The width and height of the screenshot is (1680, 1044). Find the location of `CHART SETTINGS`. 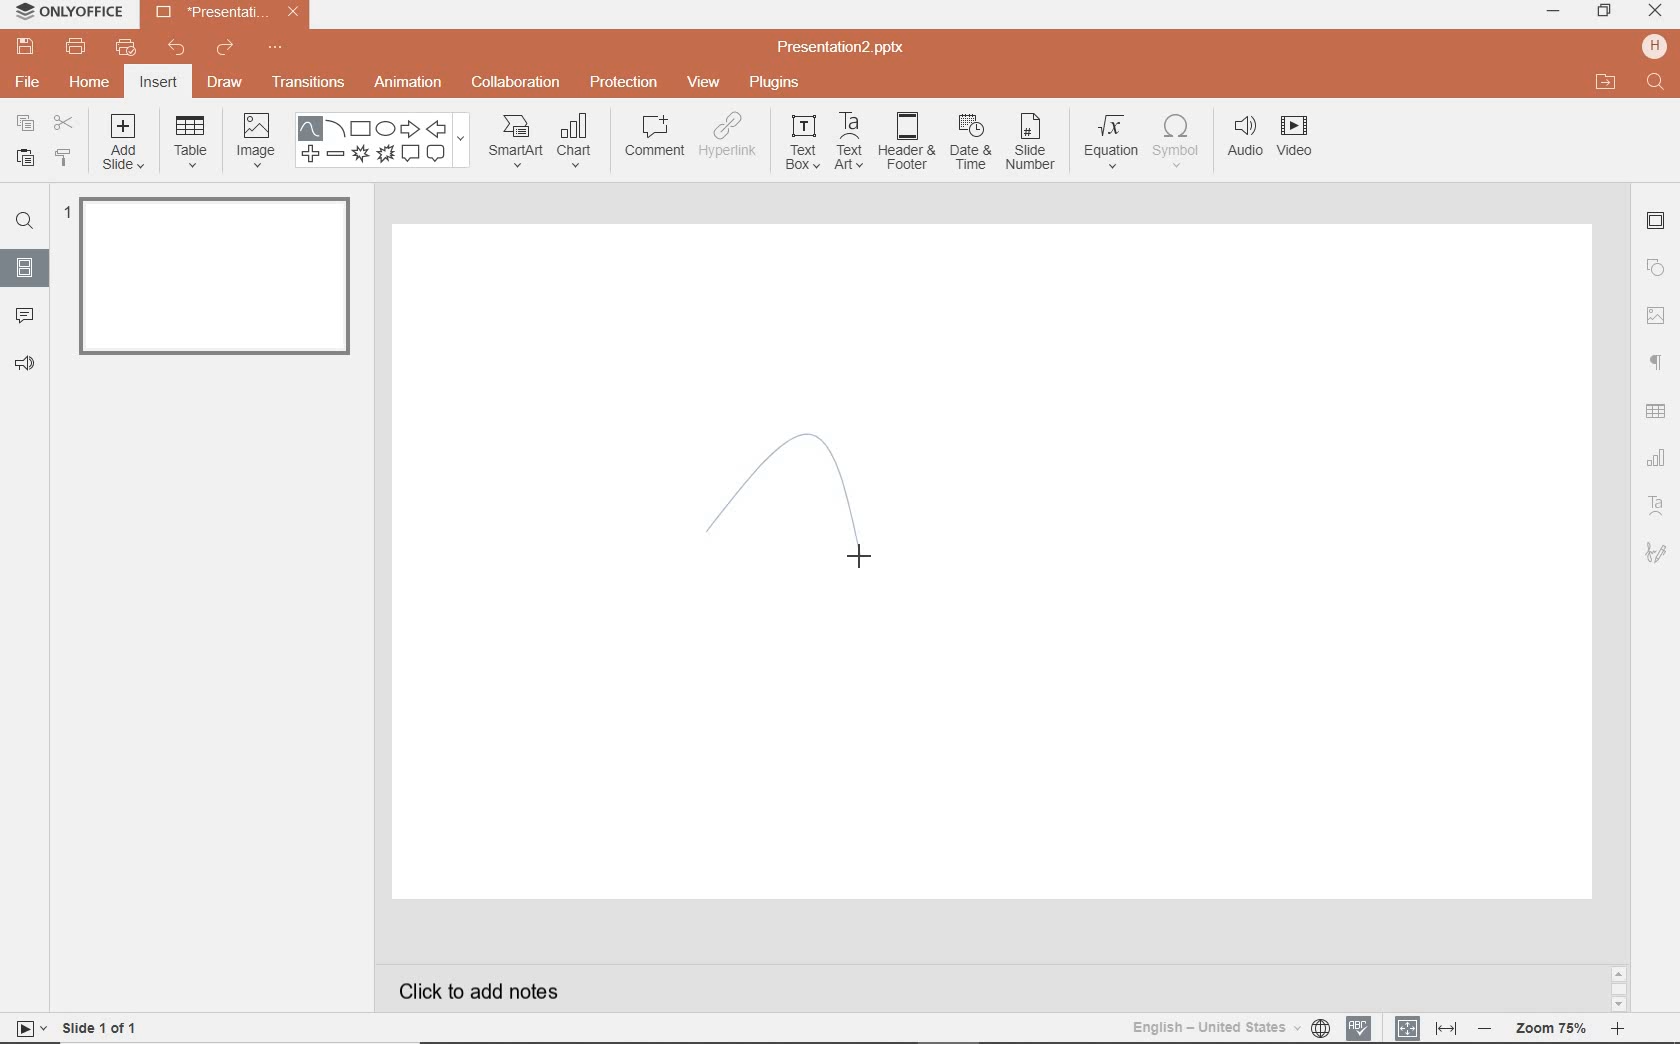

CHART SETTINGS is located at coordinates (1659, 456).